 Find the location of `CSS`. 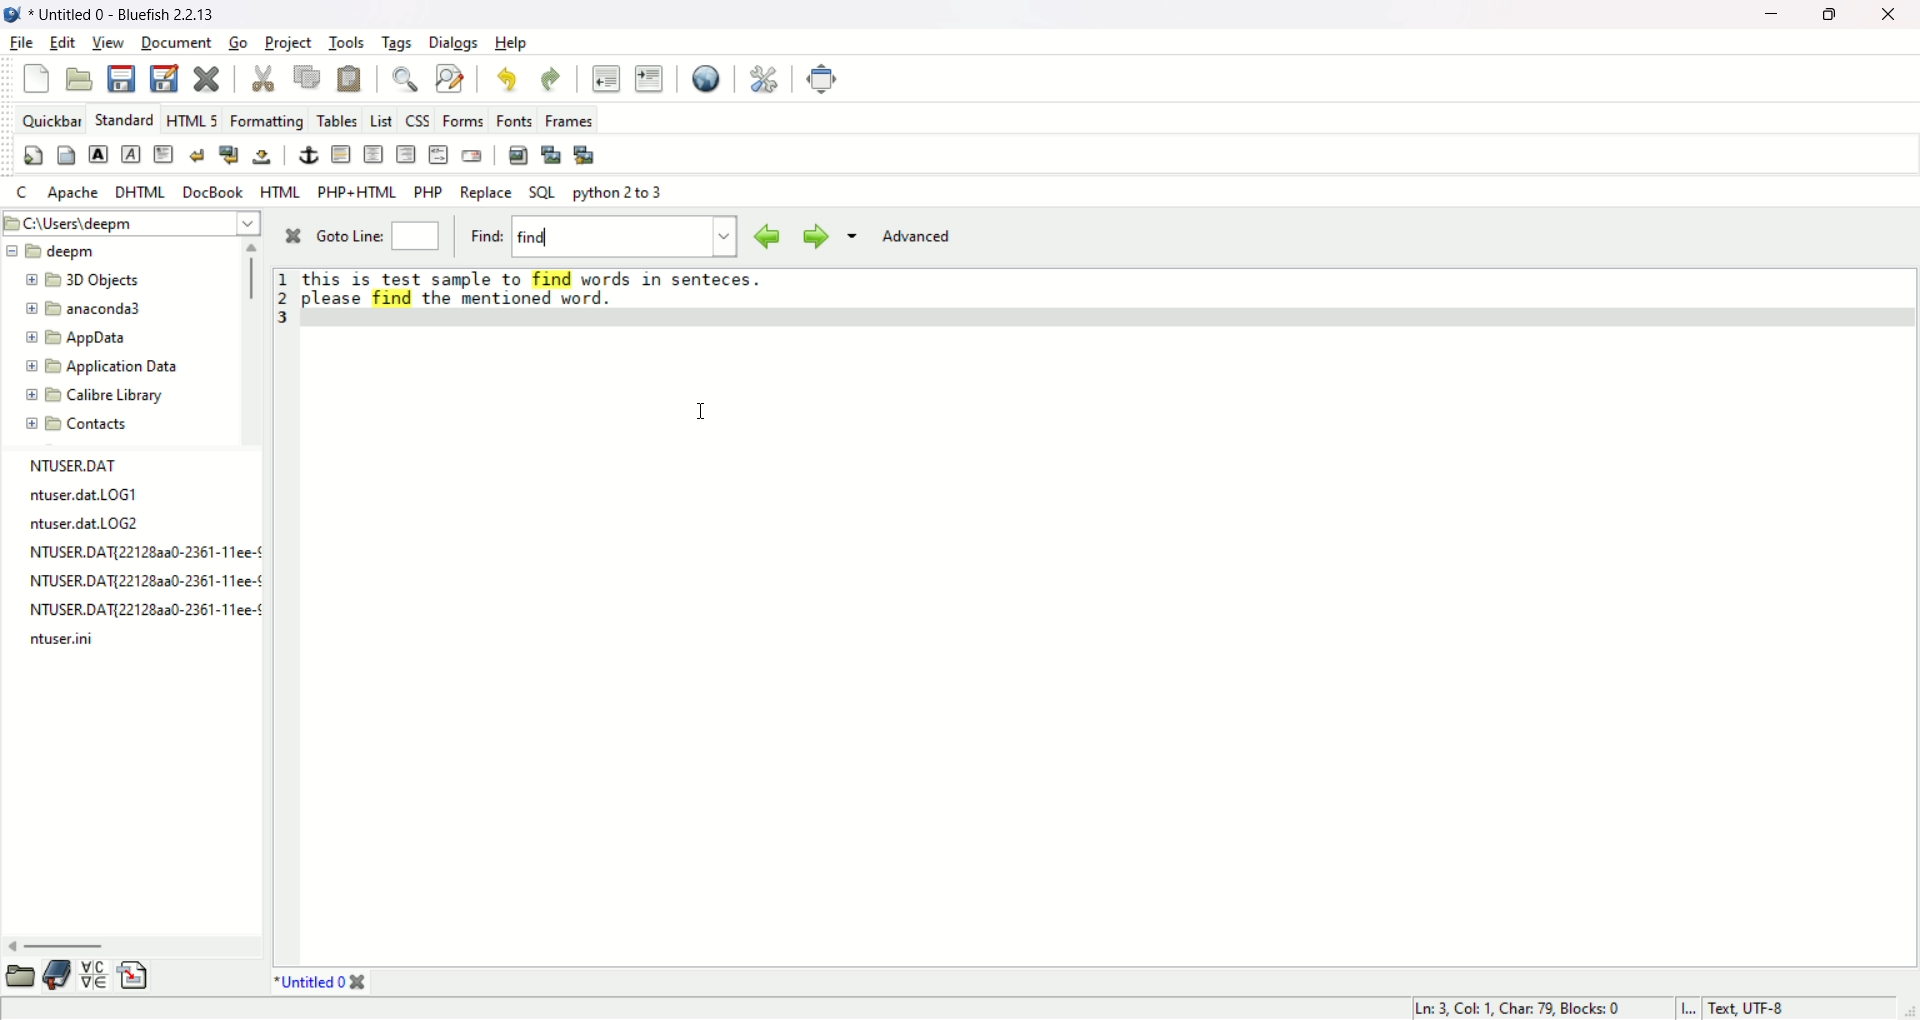

CSS is located at coordinates (415, 120).